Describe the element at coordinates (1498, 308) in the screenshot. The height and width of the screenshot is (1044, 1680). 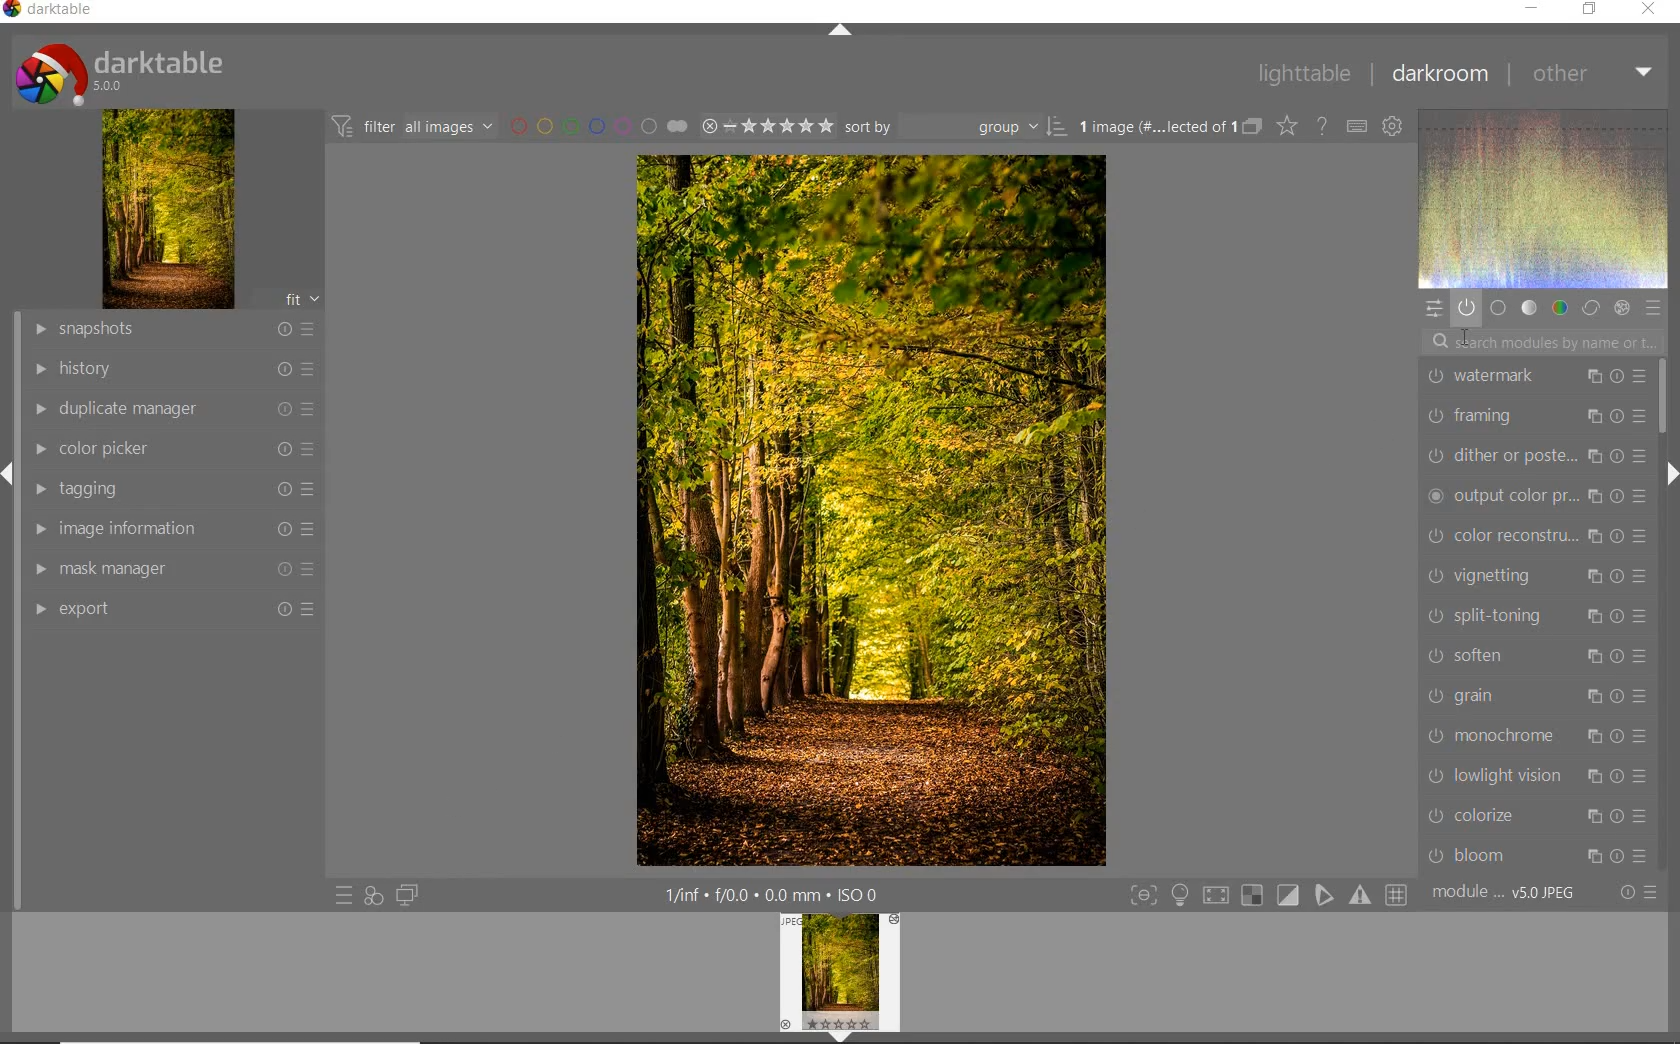
I see `base` at that location.